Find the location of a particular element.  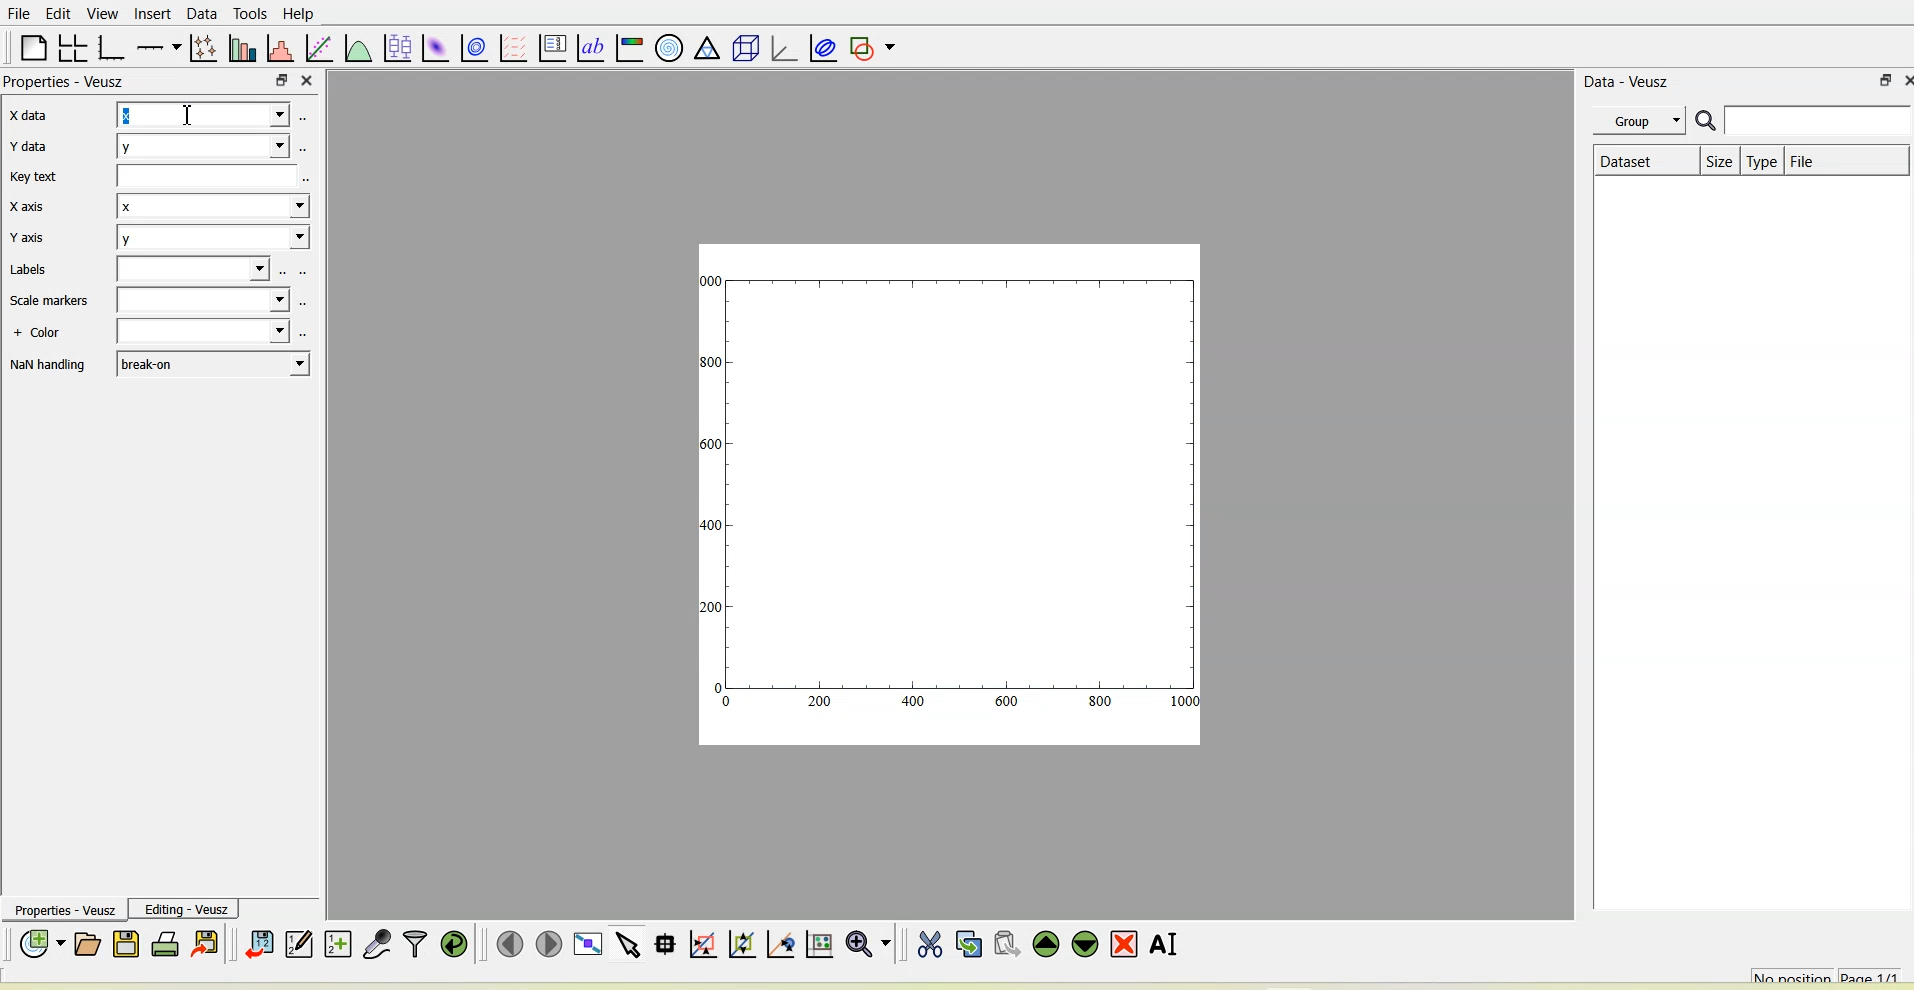

Polar graph is located at coordinates (671, 47).